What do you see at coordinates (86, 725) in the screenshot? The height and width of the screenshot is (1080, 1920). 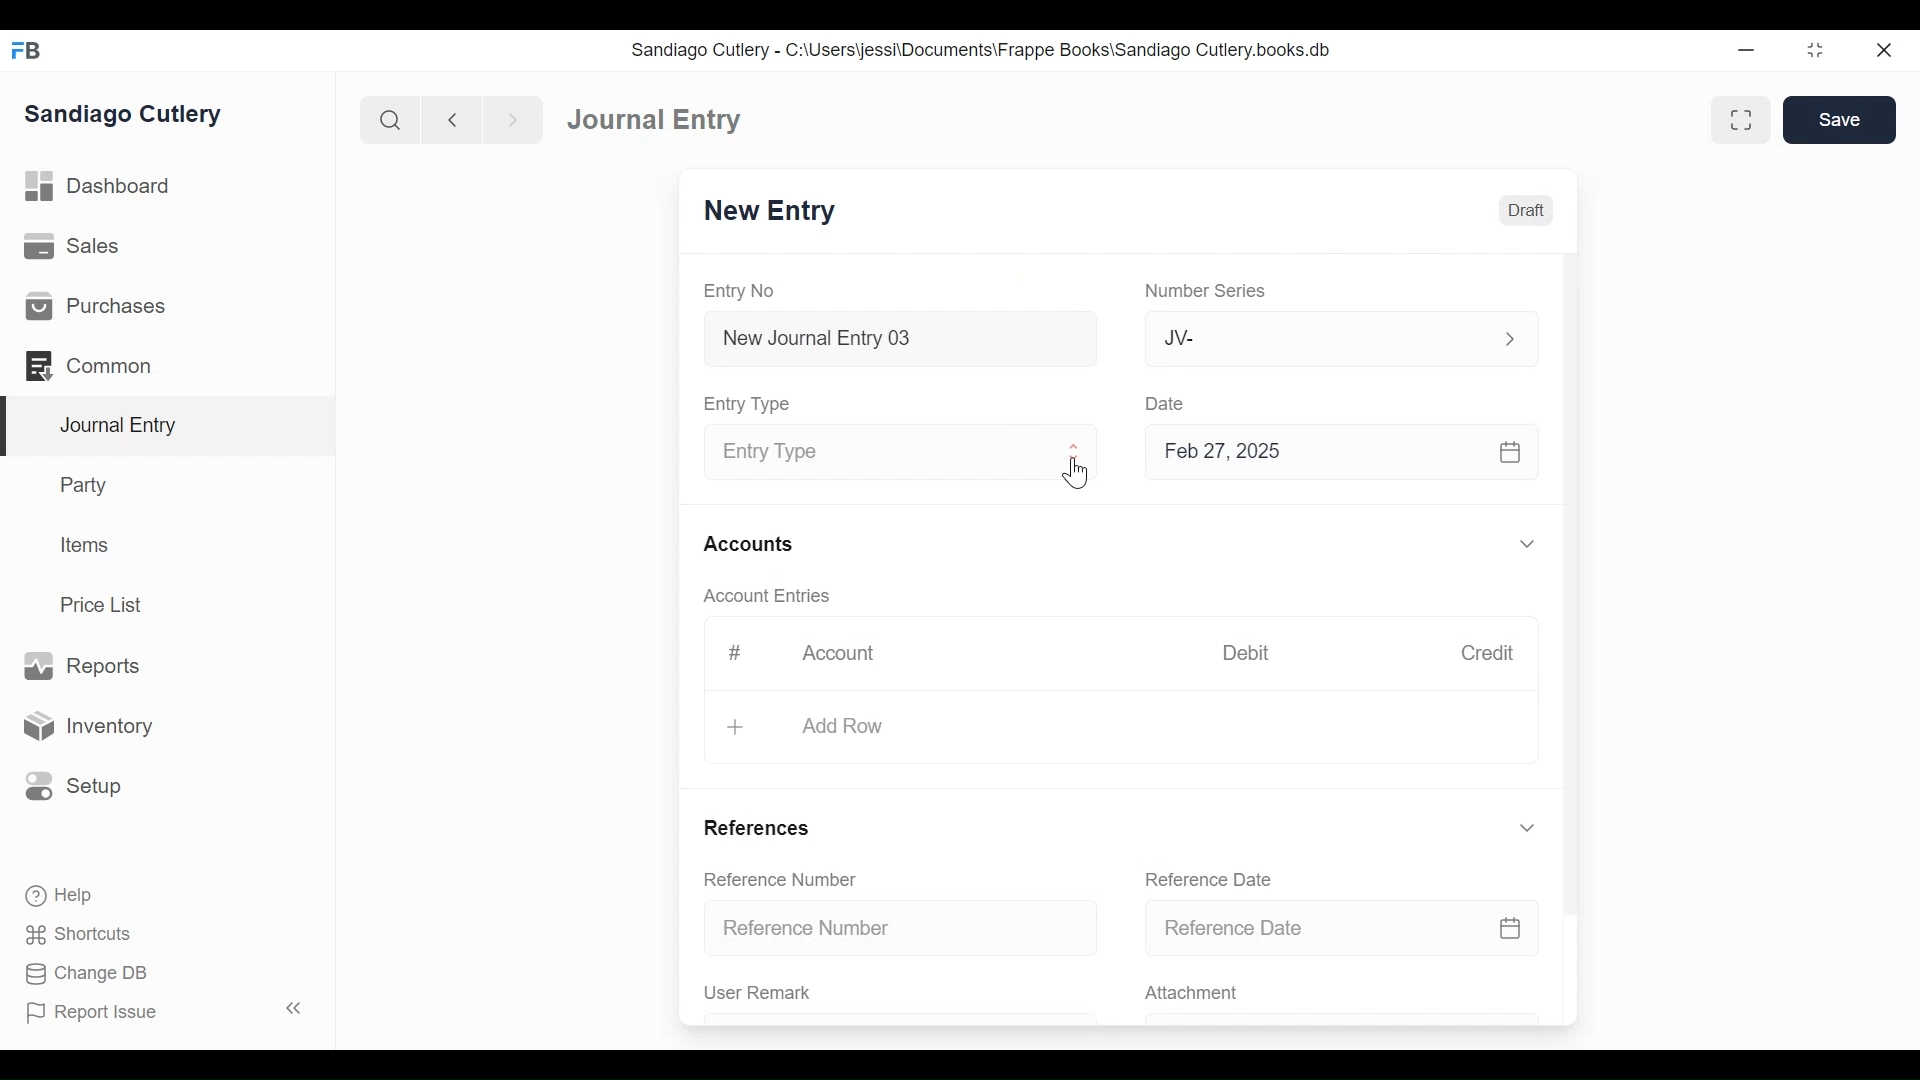 I see `Inventory` at bounding box center [86, 725].